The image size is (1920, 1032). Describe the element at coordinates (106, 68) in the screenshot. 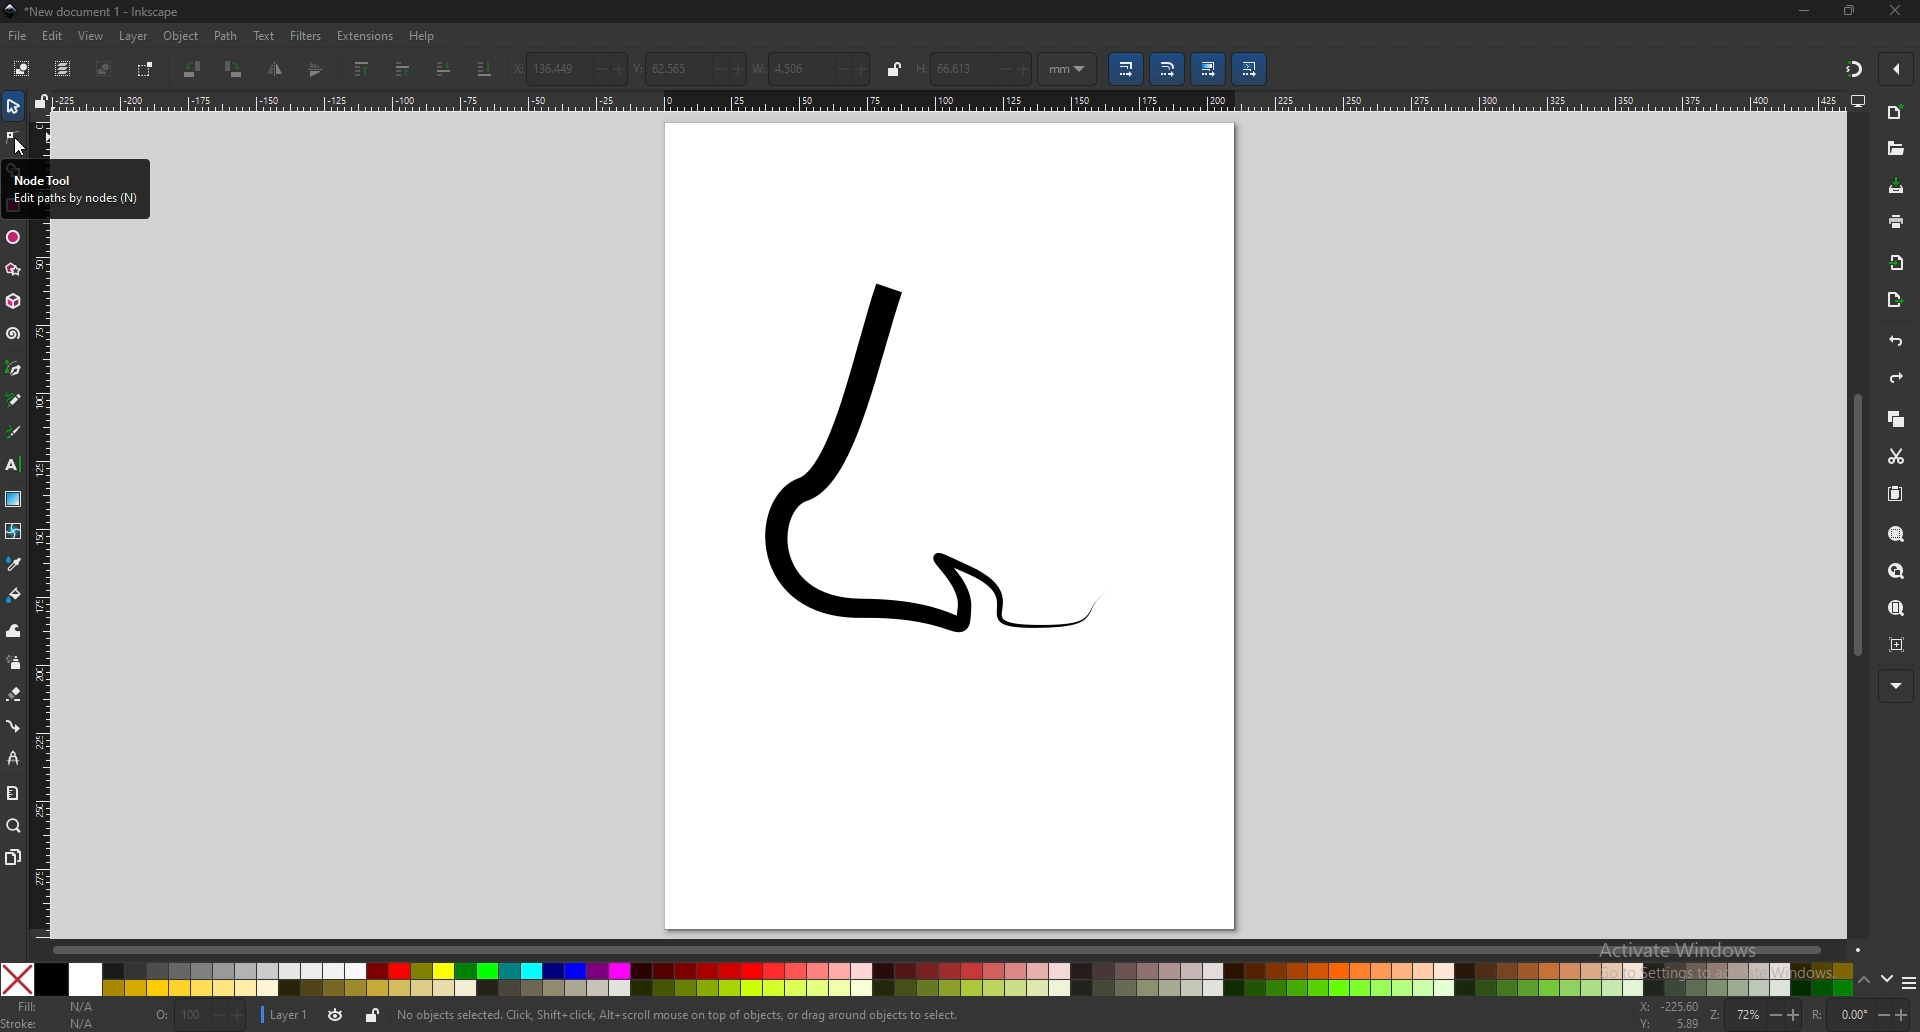

I see `deselect` at that location.